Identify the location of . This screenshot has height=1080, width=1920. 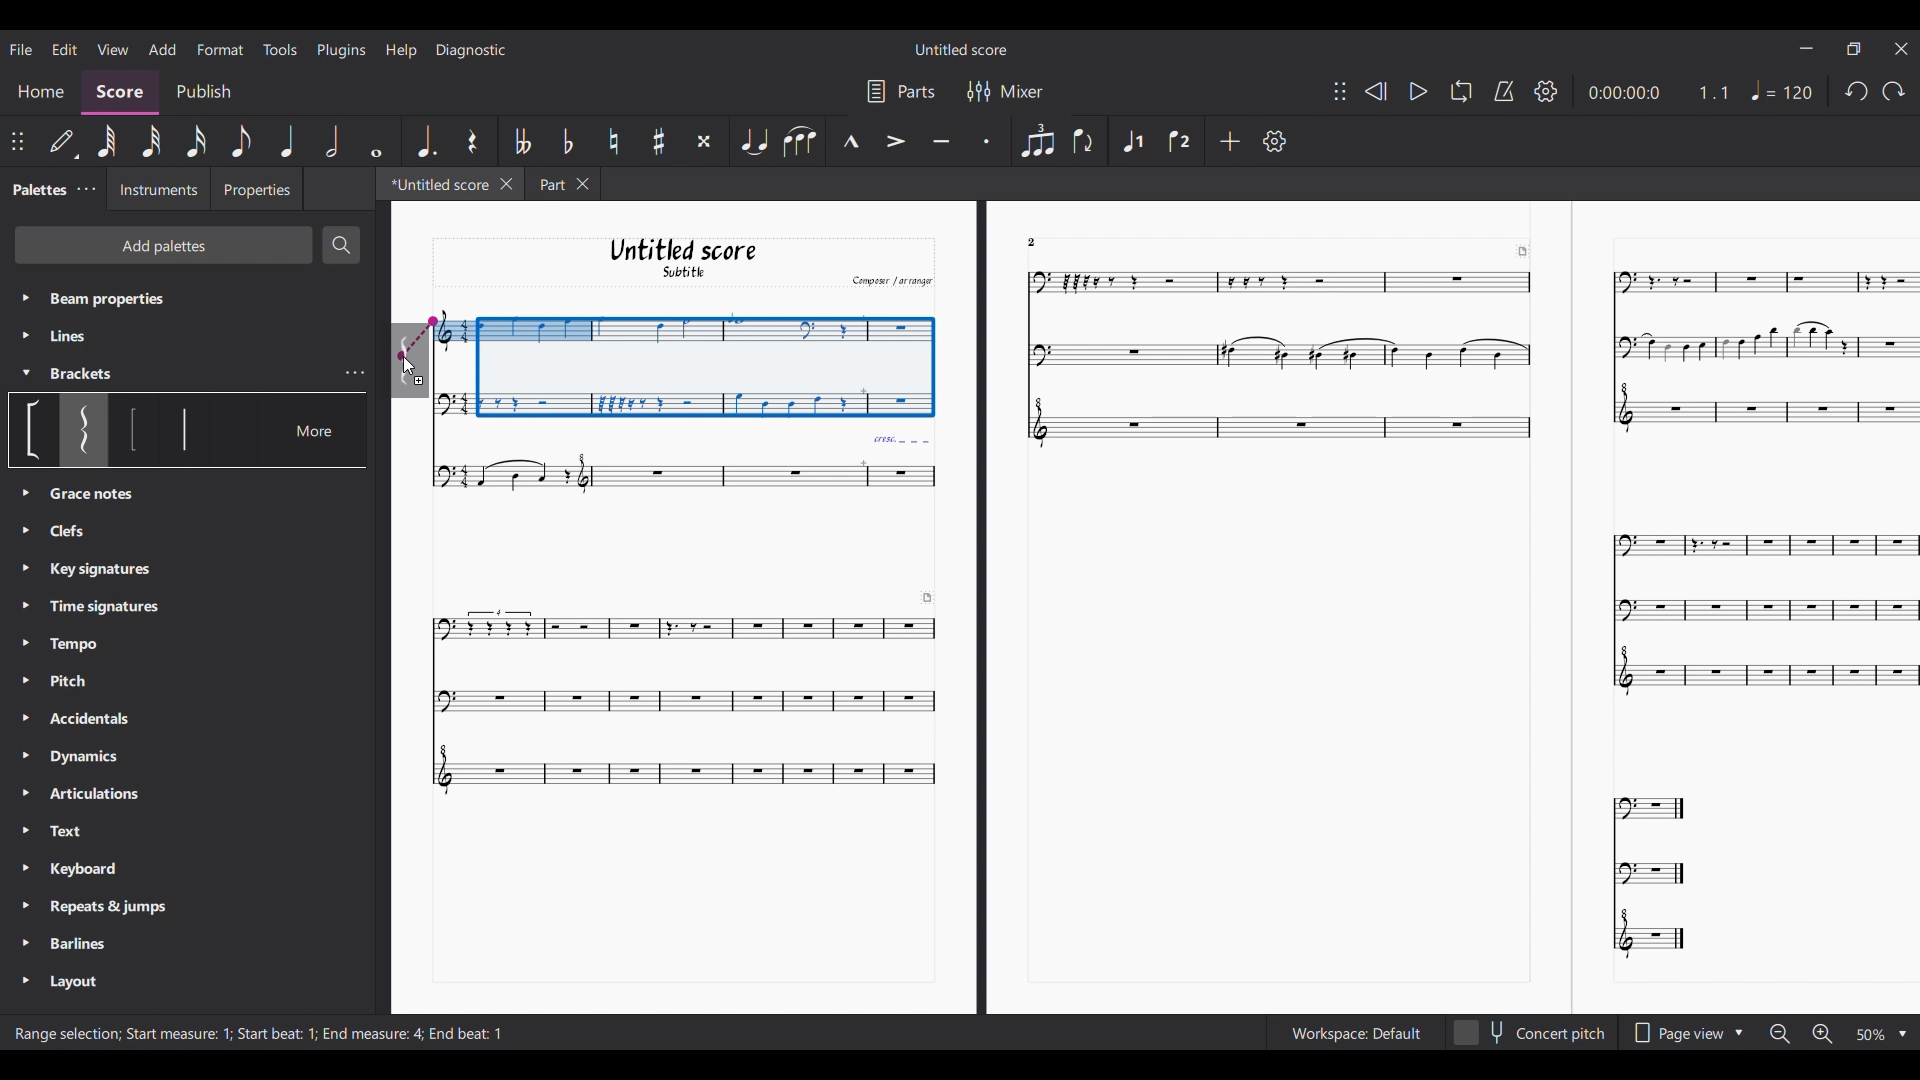
(21, 791).